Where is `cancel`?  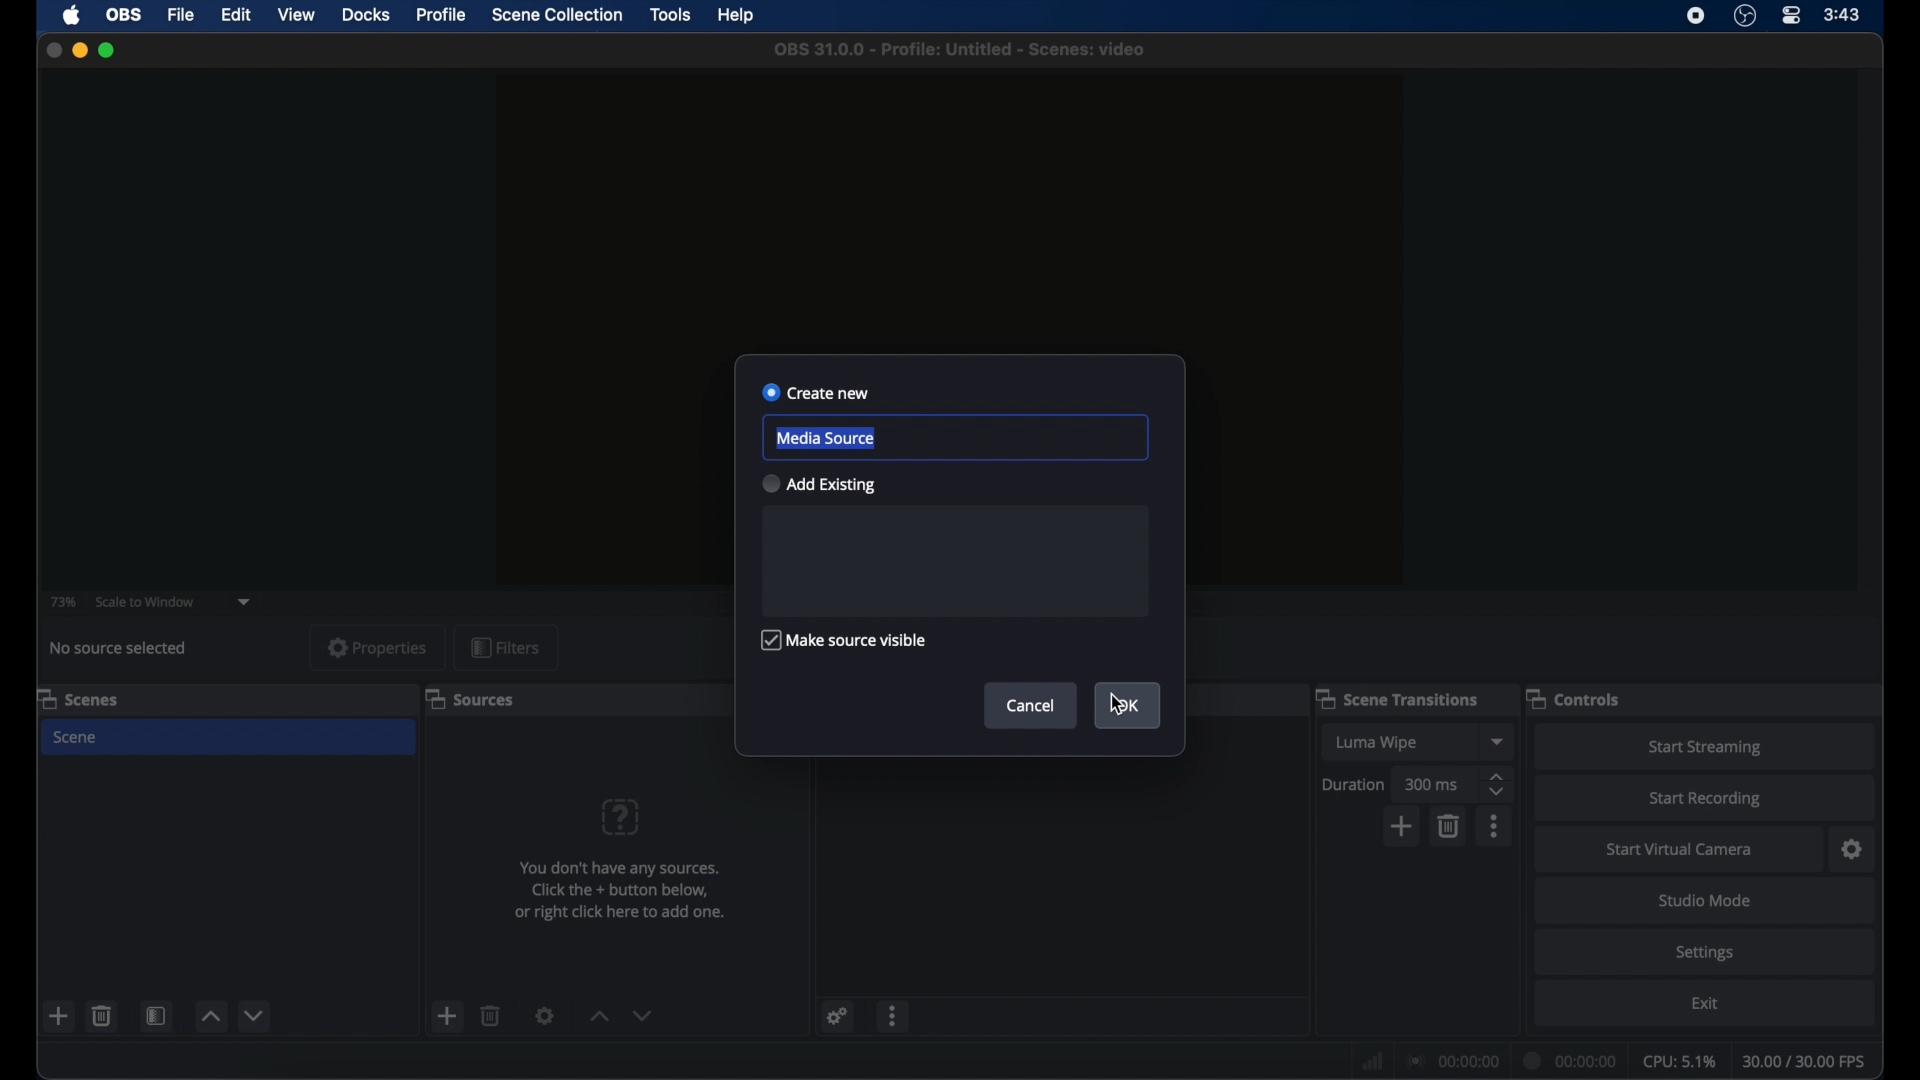
cancel is located at coordinates (1033, 706).